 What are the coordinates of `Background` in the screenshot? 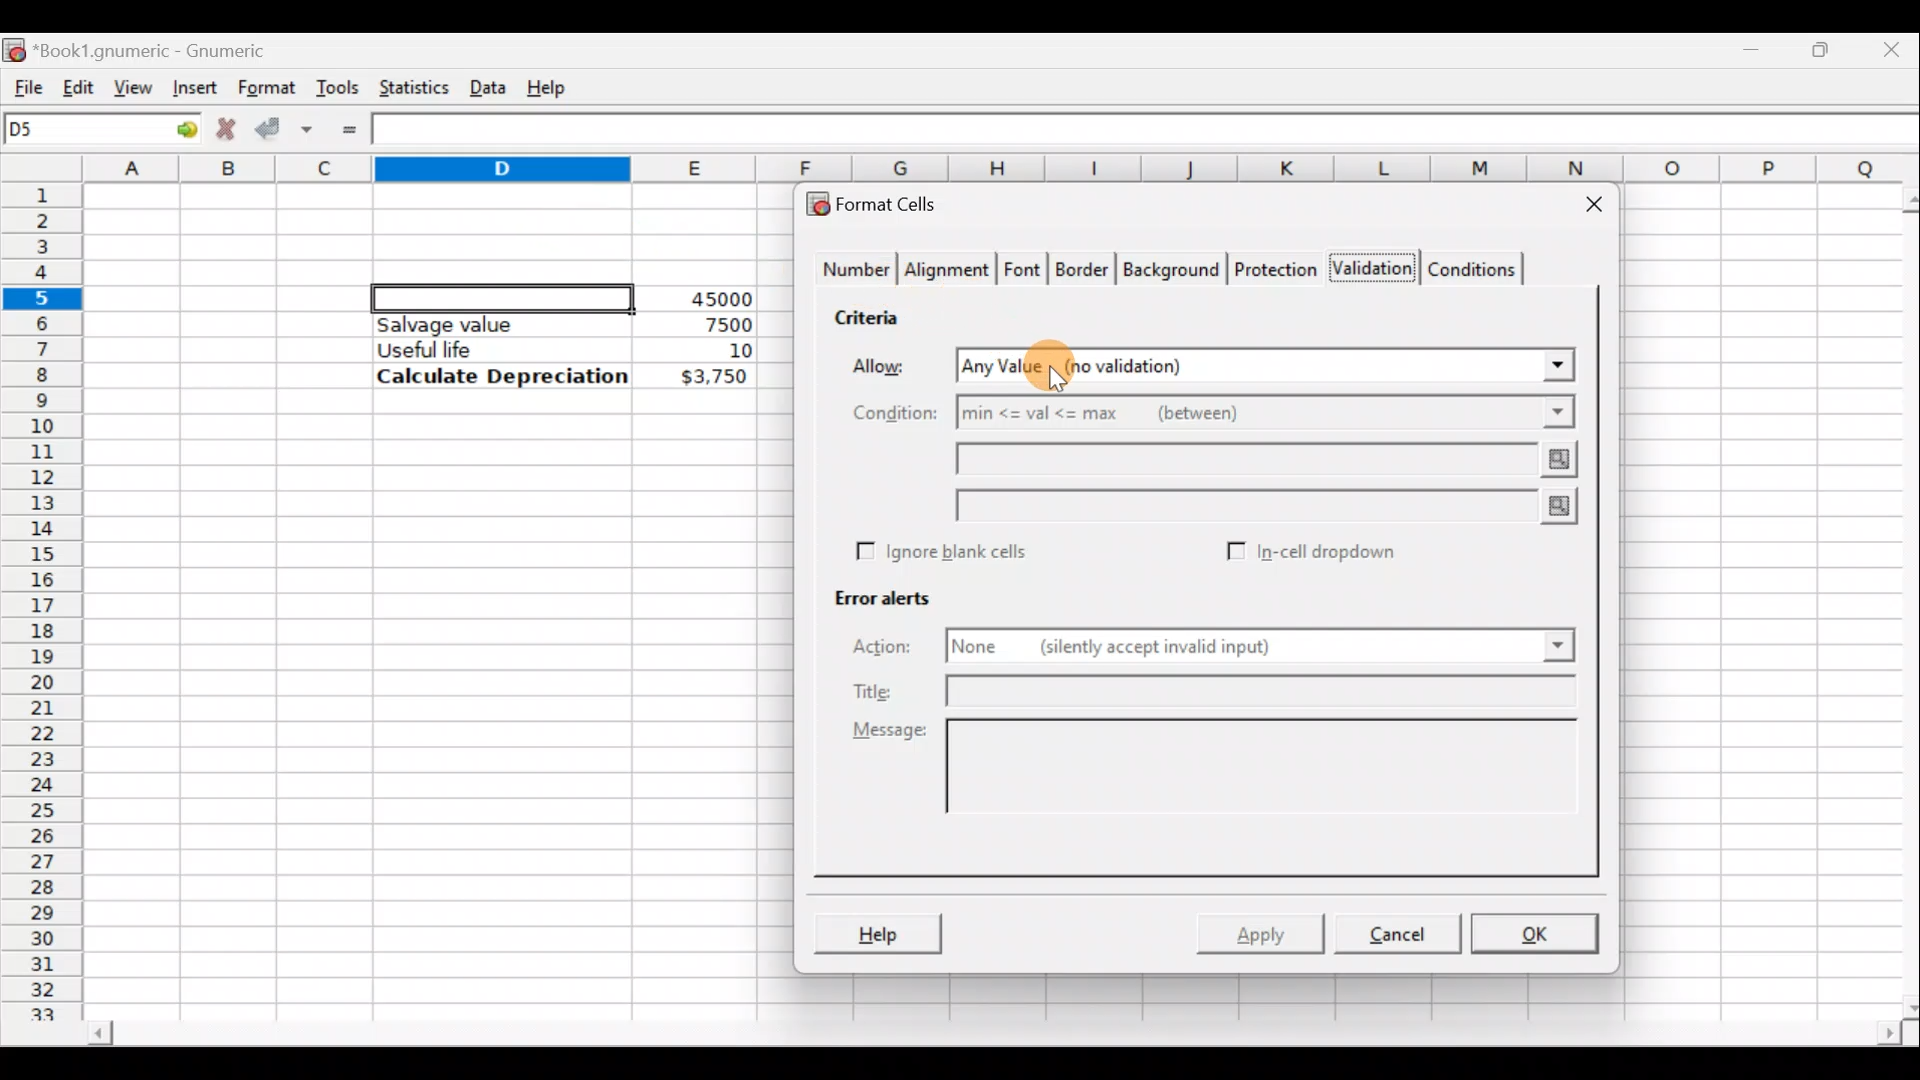 It's located at (1170, 268).